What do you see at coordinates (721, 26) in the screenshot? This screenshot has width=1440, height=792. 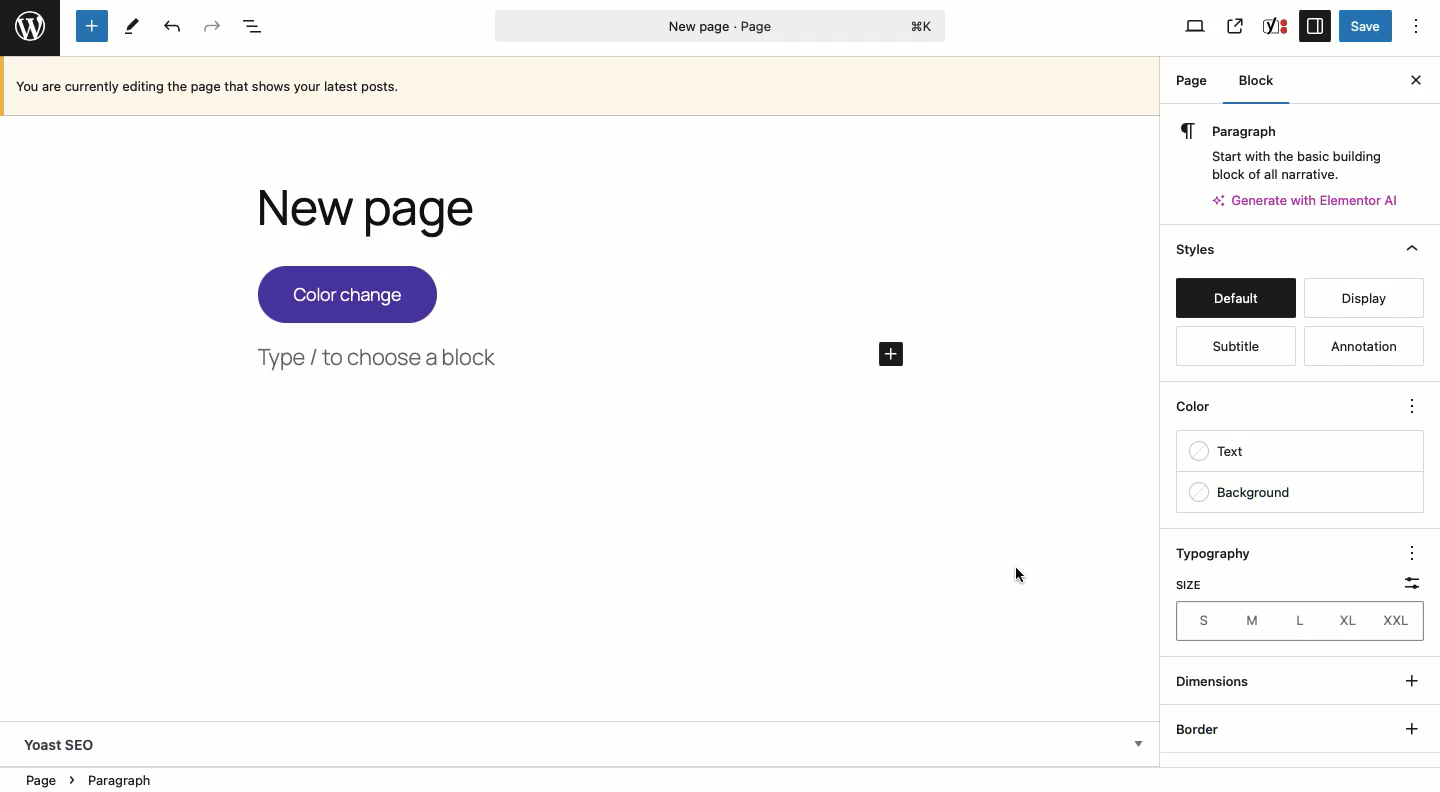 I see `Page` at bounding box center [721, 26].